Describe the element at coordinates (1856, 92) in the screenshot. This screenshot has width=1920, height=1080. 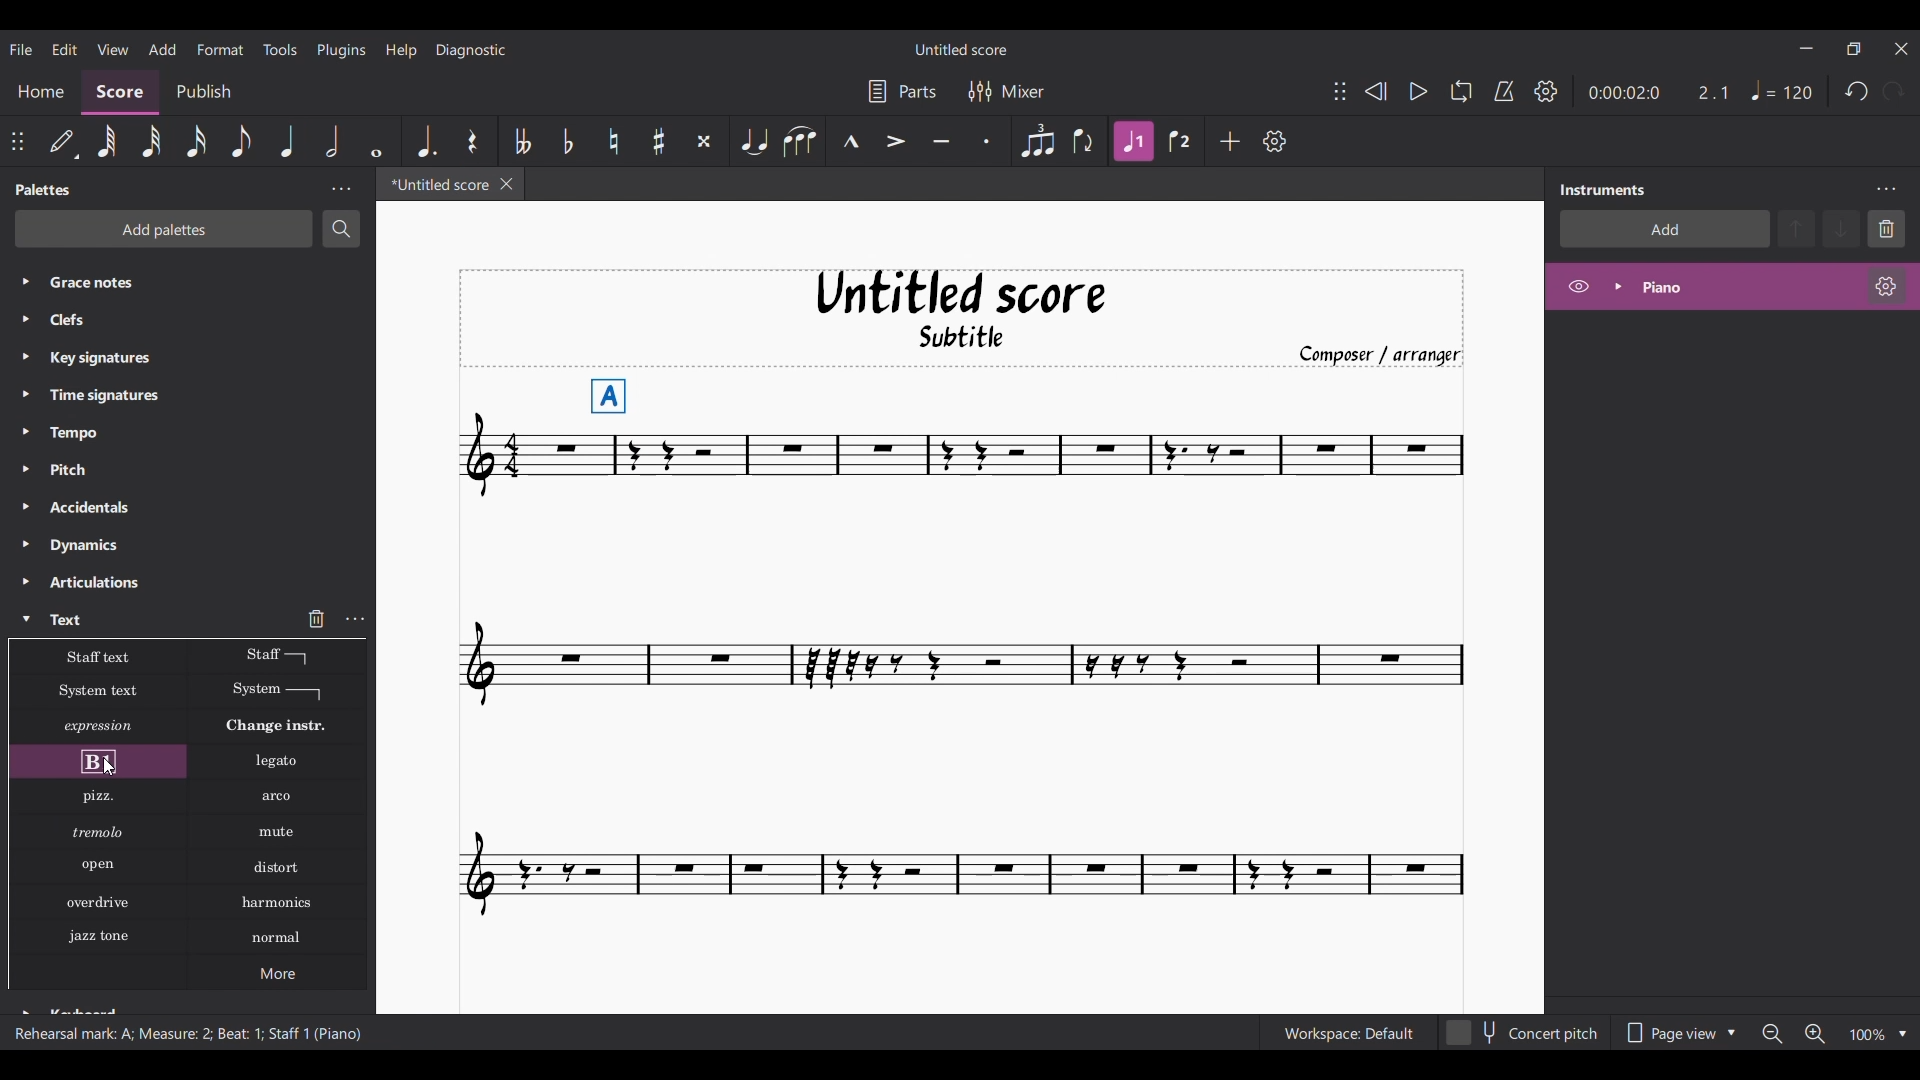
I see `Undo` at that location.